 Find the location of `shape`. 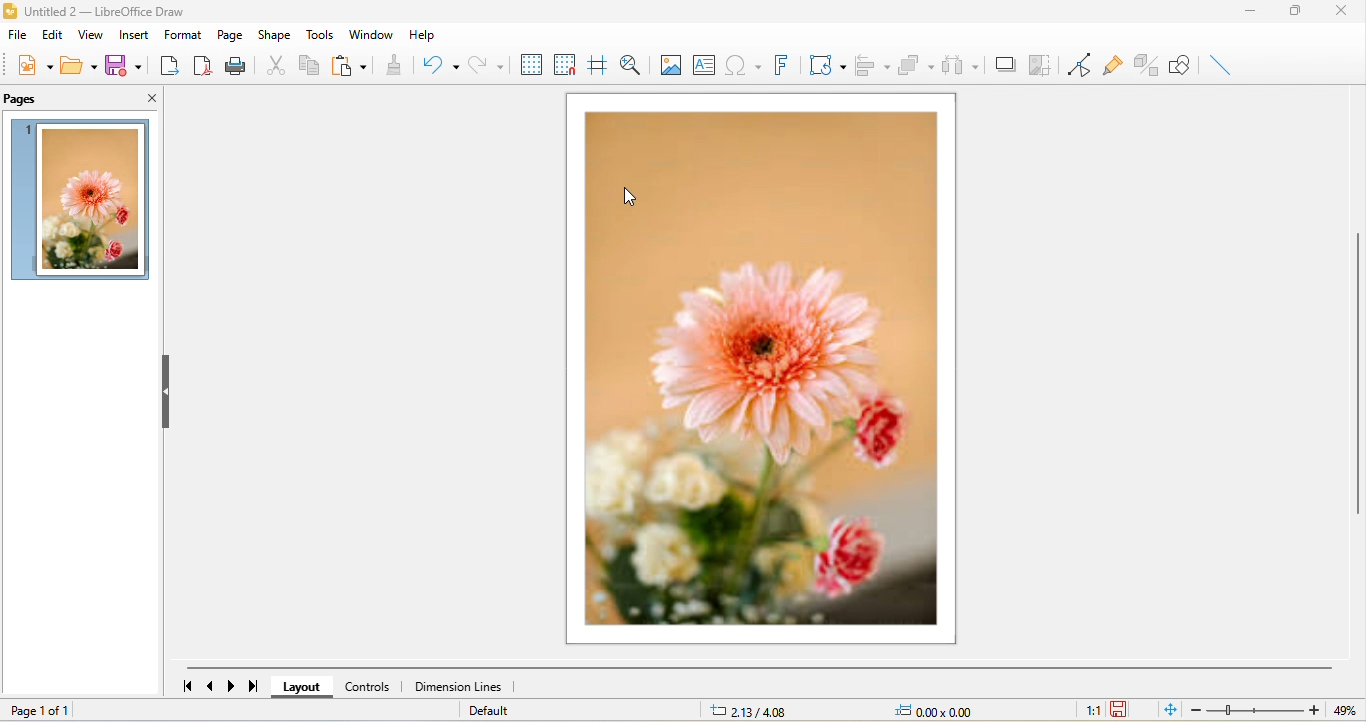

shape is located at coordinates (274, 36).